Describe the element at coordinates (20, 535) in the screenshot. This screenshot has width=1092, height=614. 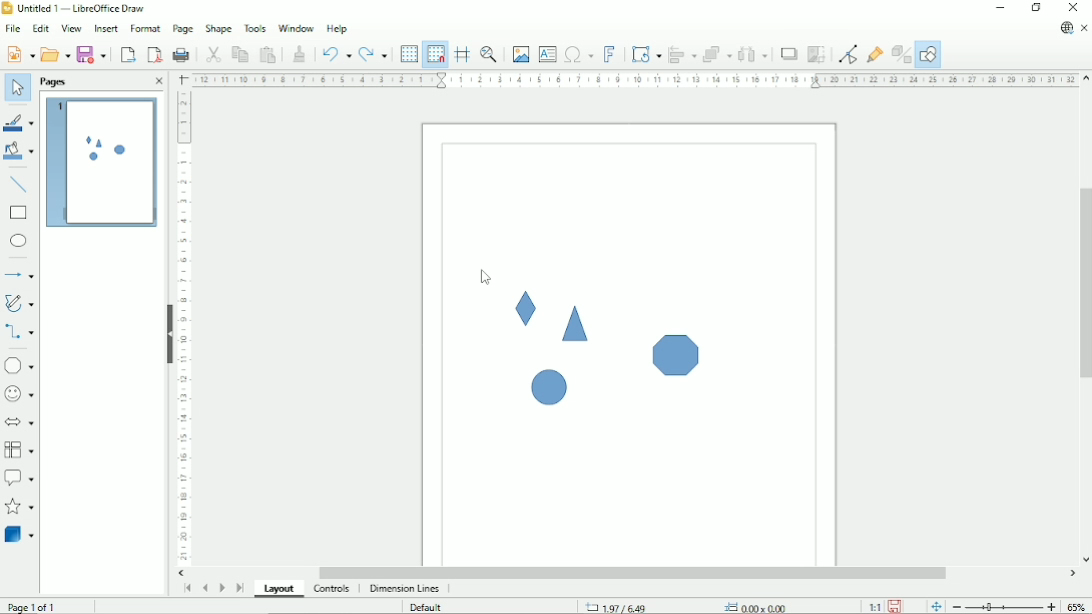
I see `3 D Objects` at that location.